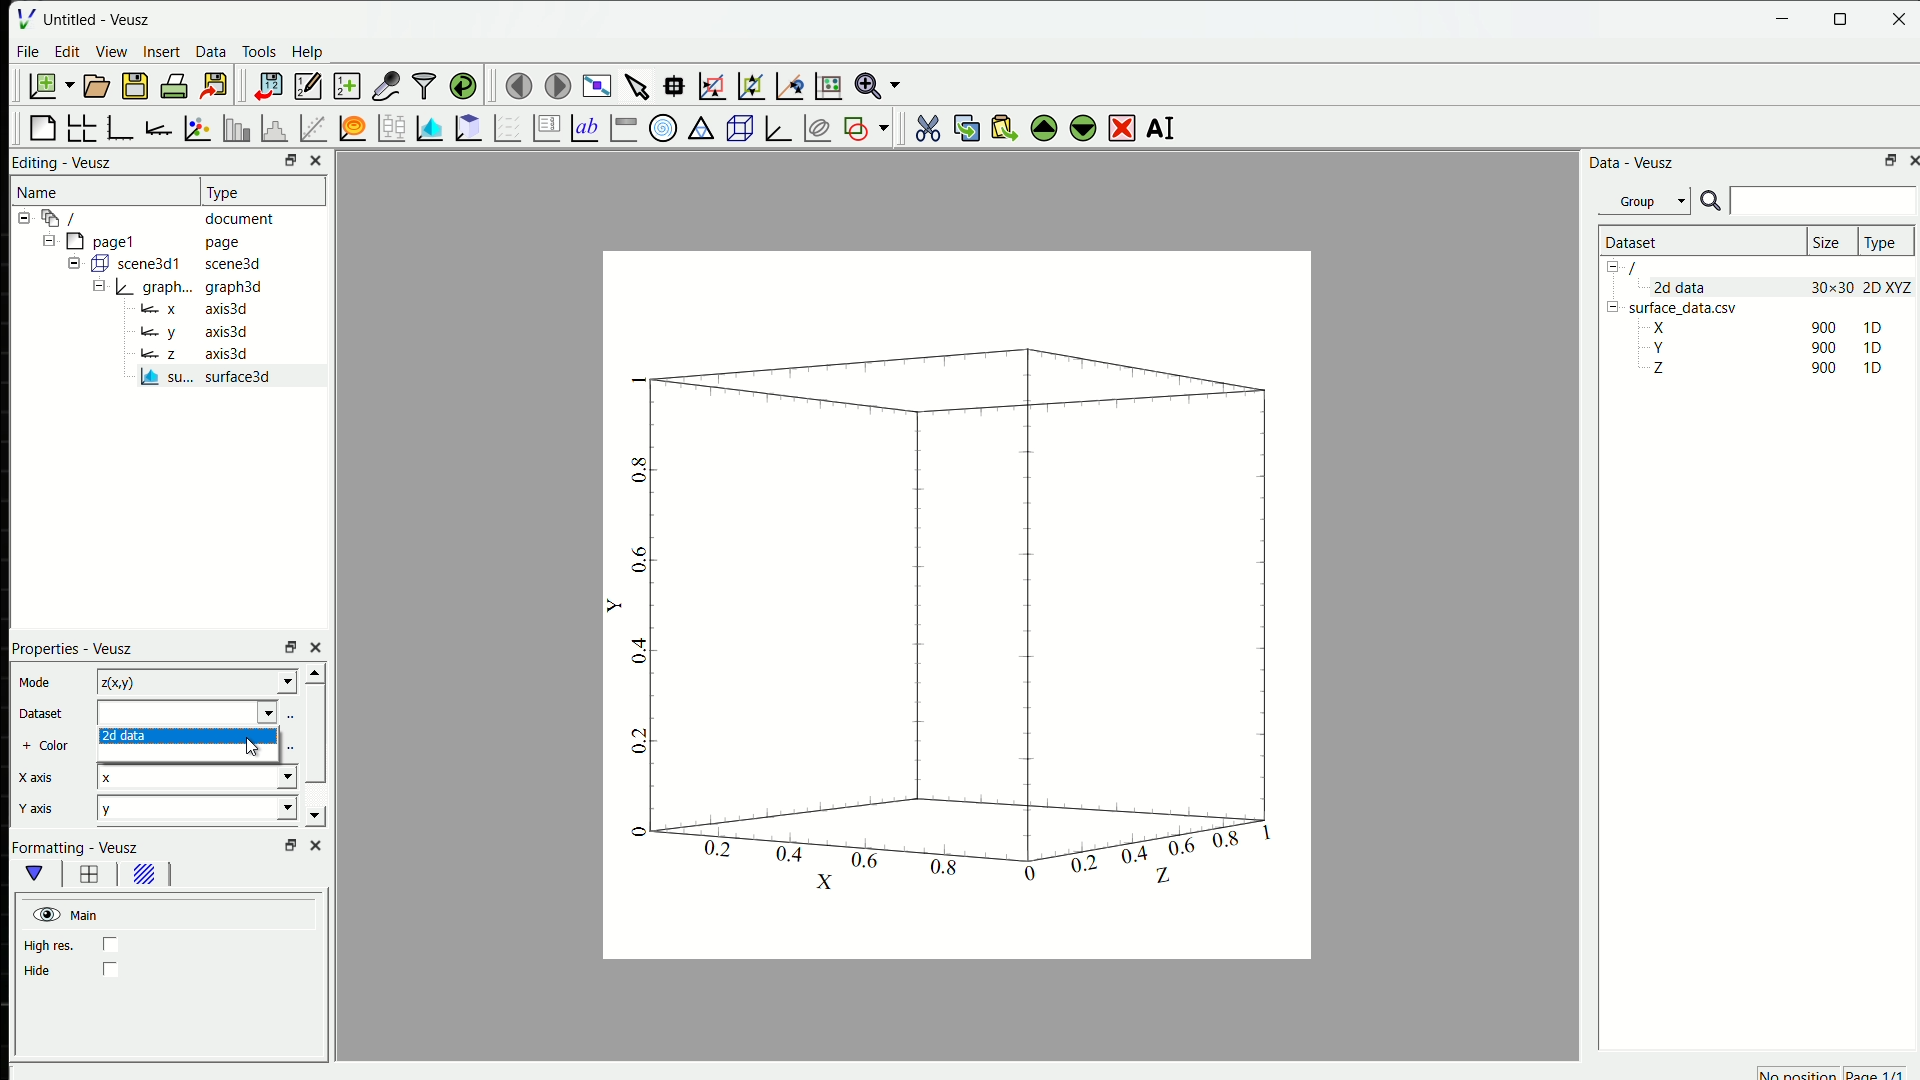 The width and height of the screenshot is (1920, 1080). Describe the element at coordinates (929, 127) in the screenshot. I see `cut the selected widget` at that location.